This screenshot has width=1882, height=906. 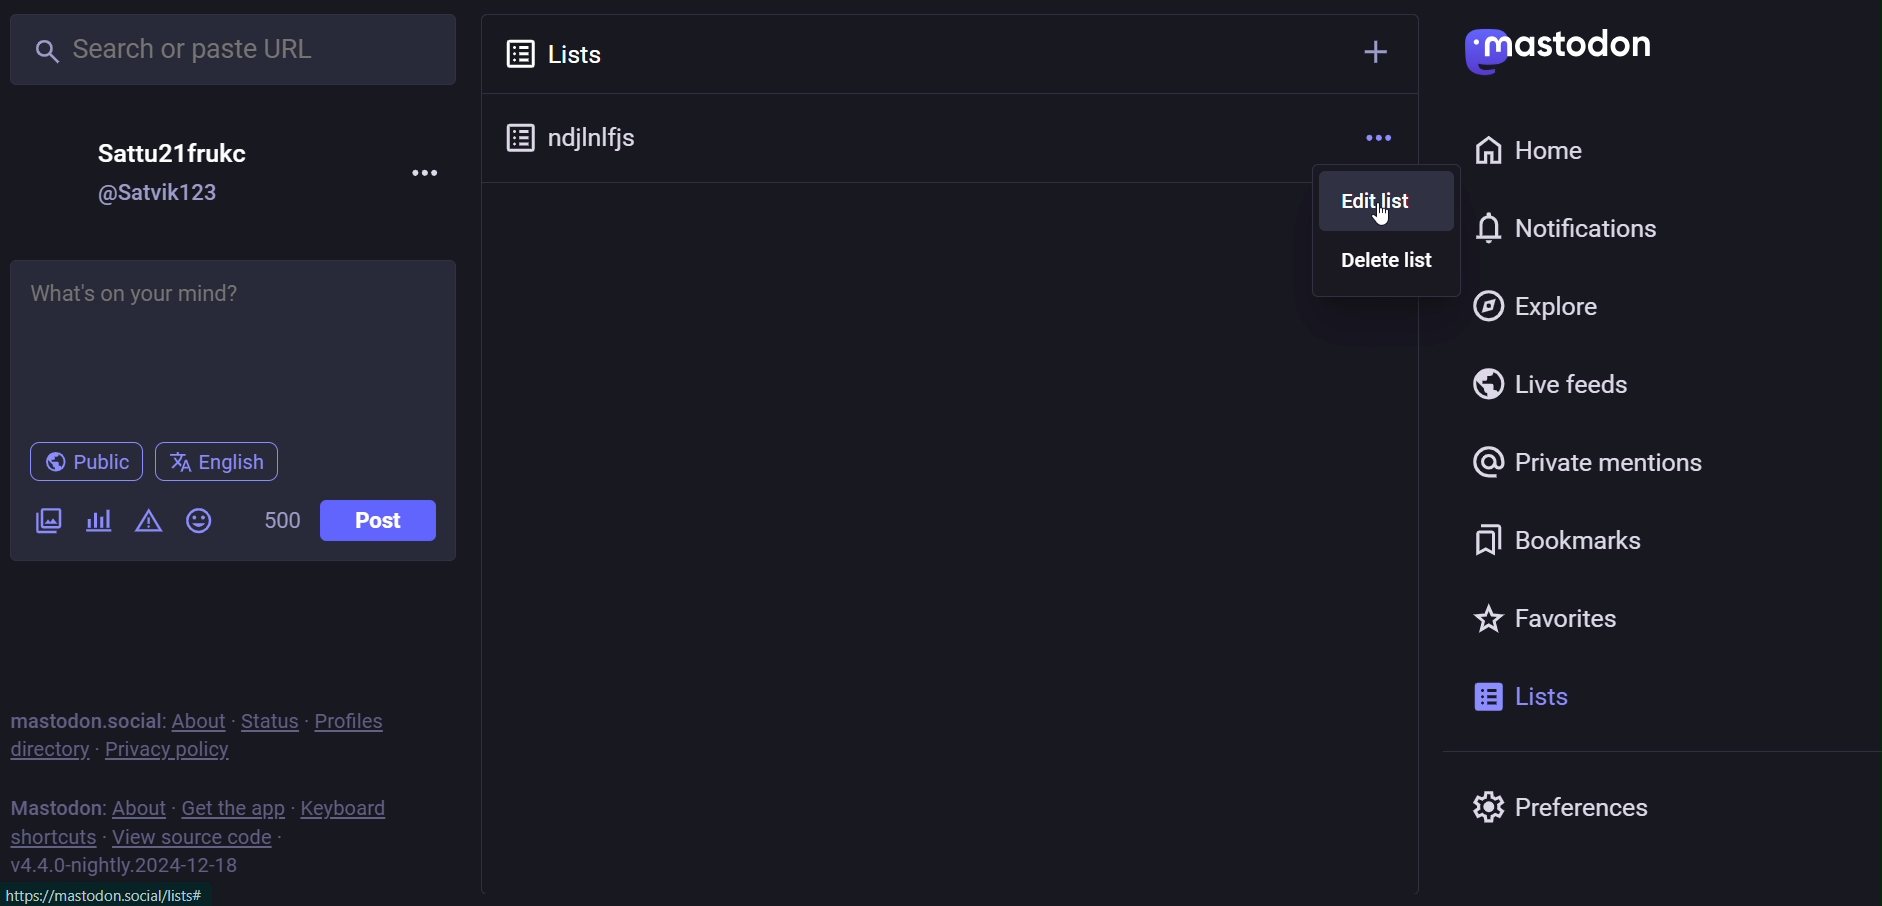 What do you see at coordinates (1549, 384) in the screenshot?
I see `live feed` at bounding box center [1549, 384].